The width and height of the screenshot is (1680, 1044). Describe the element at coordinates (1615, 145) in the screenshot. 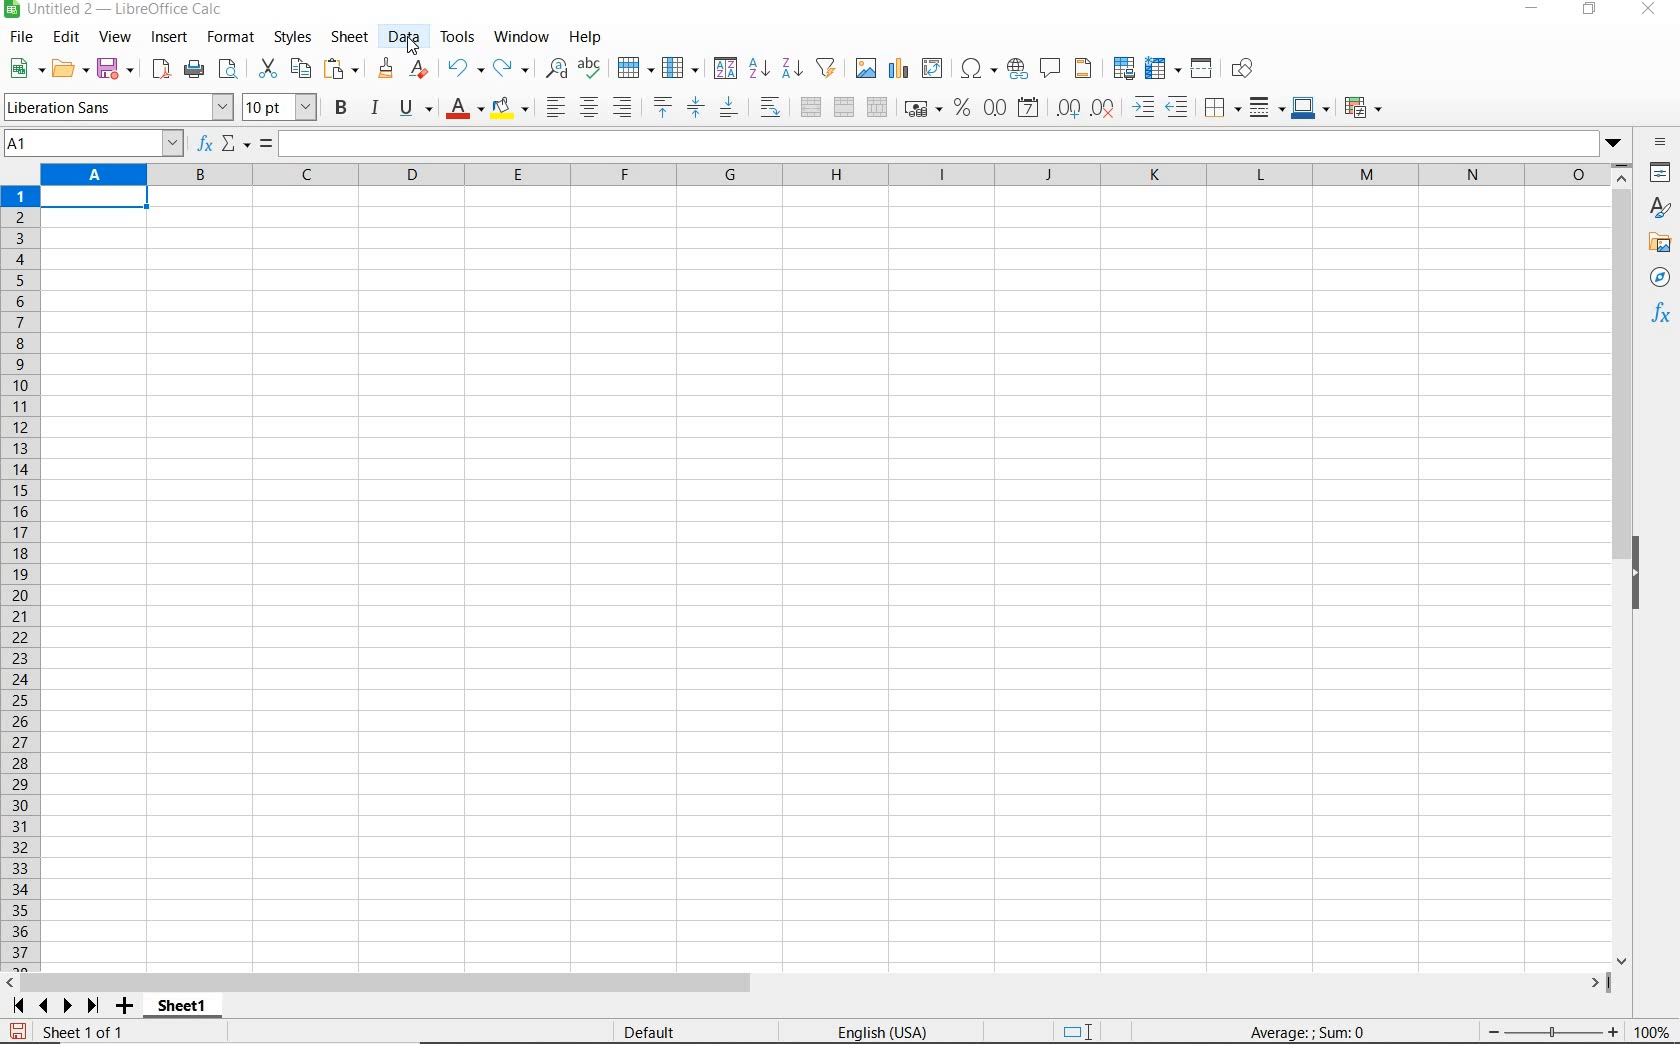

I see `dropdown` at that location.